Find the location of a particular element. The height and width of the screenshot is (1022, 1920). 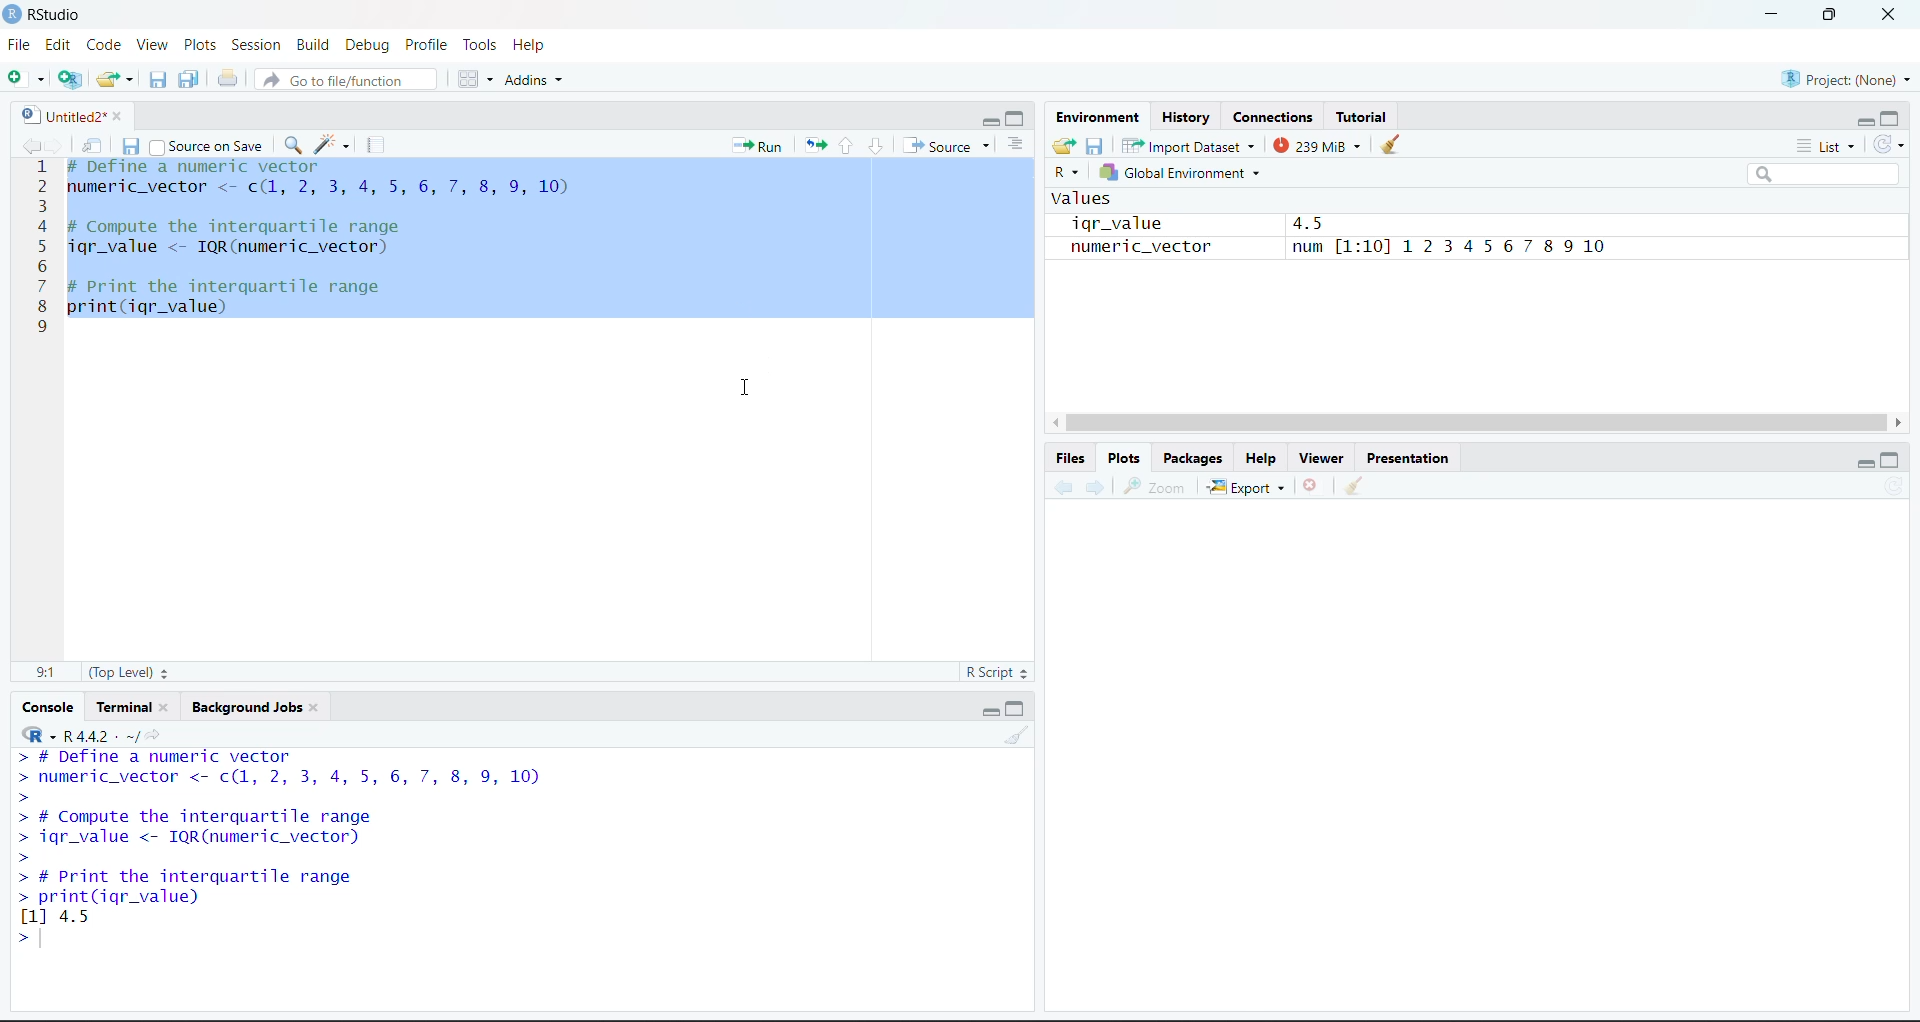

Maximize is located at coordinates (1893, 117).